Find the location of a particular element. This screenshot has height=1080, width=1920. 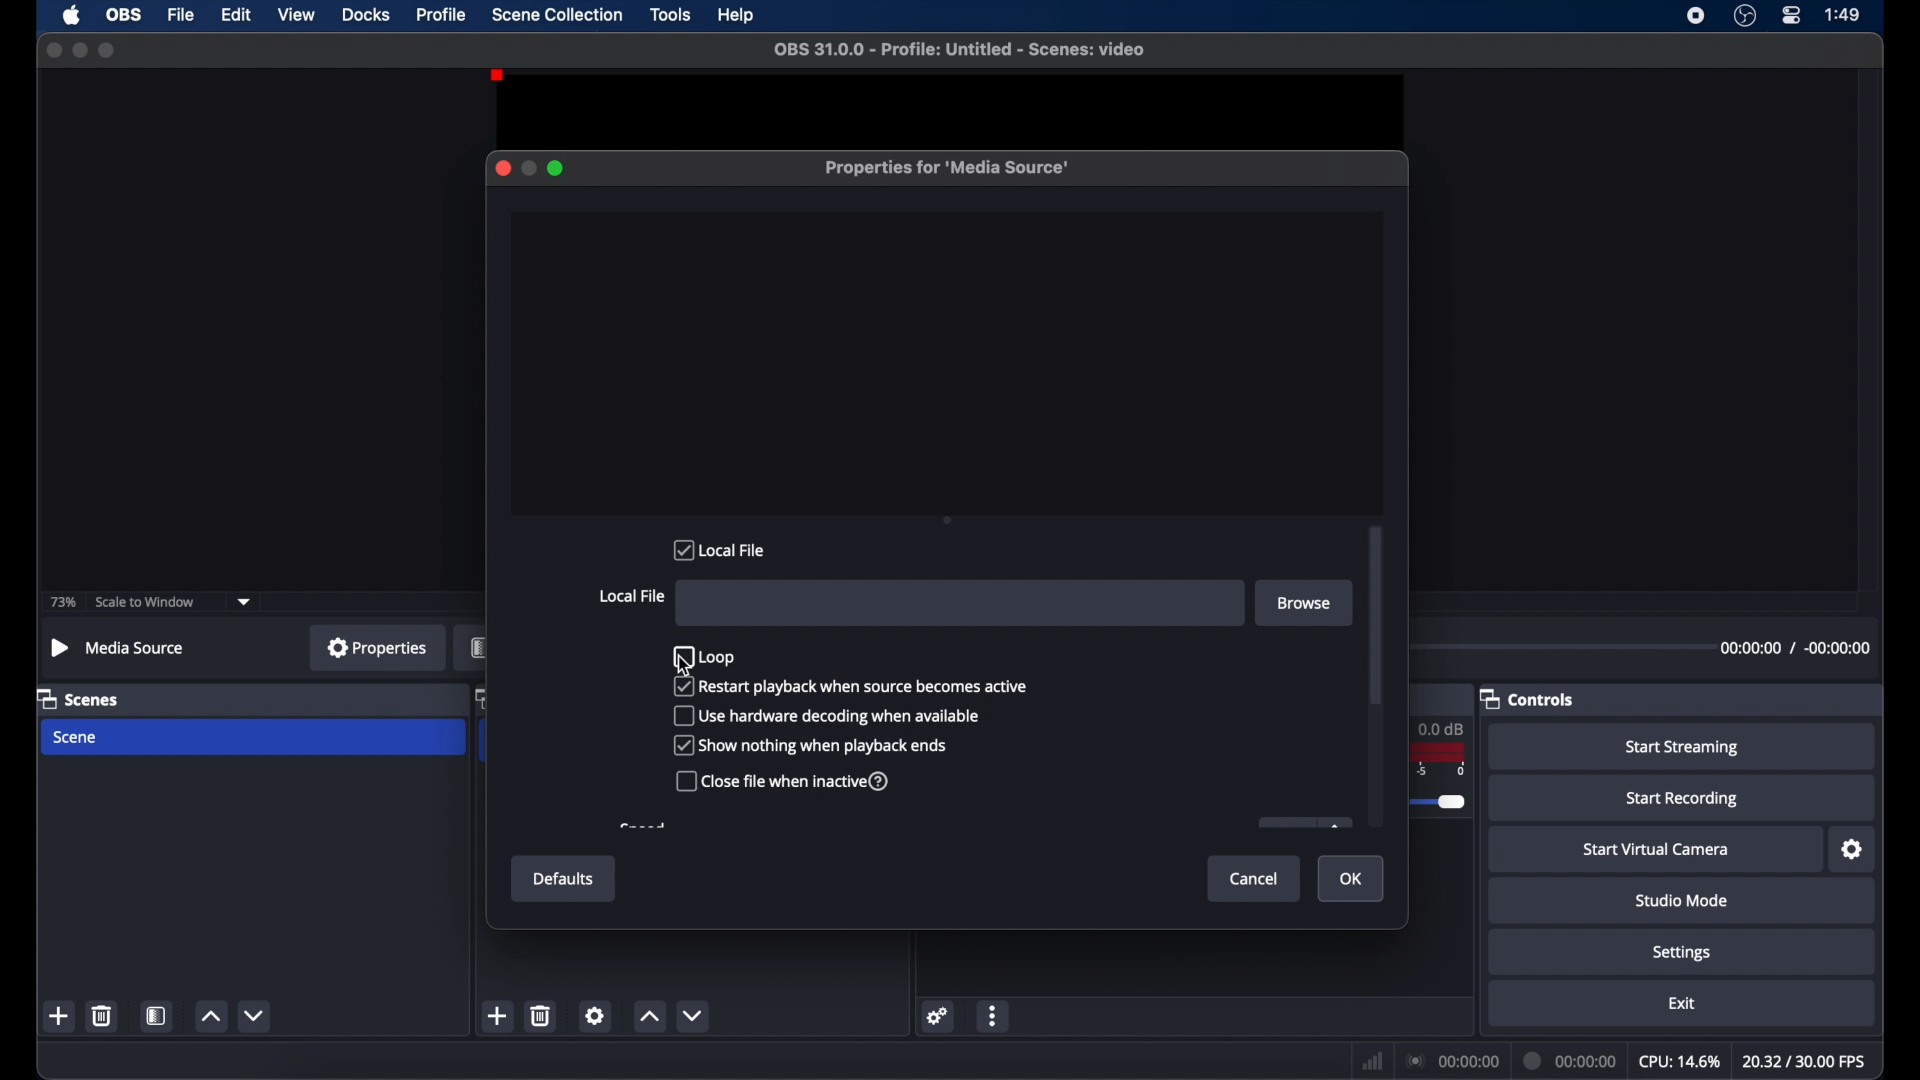

view is located at coordinates (296, 14).